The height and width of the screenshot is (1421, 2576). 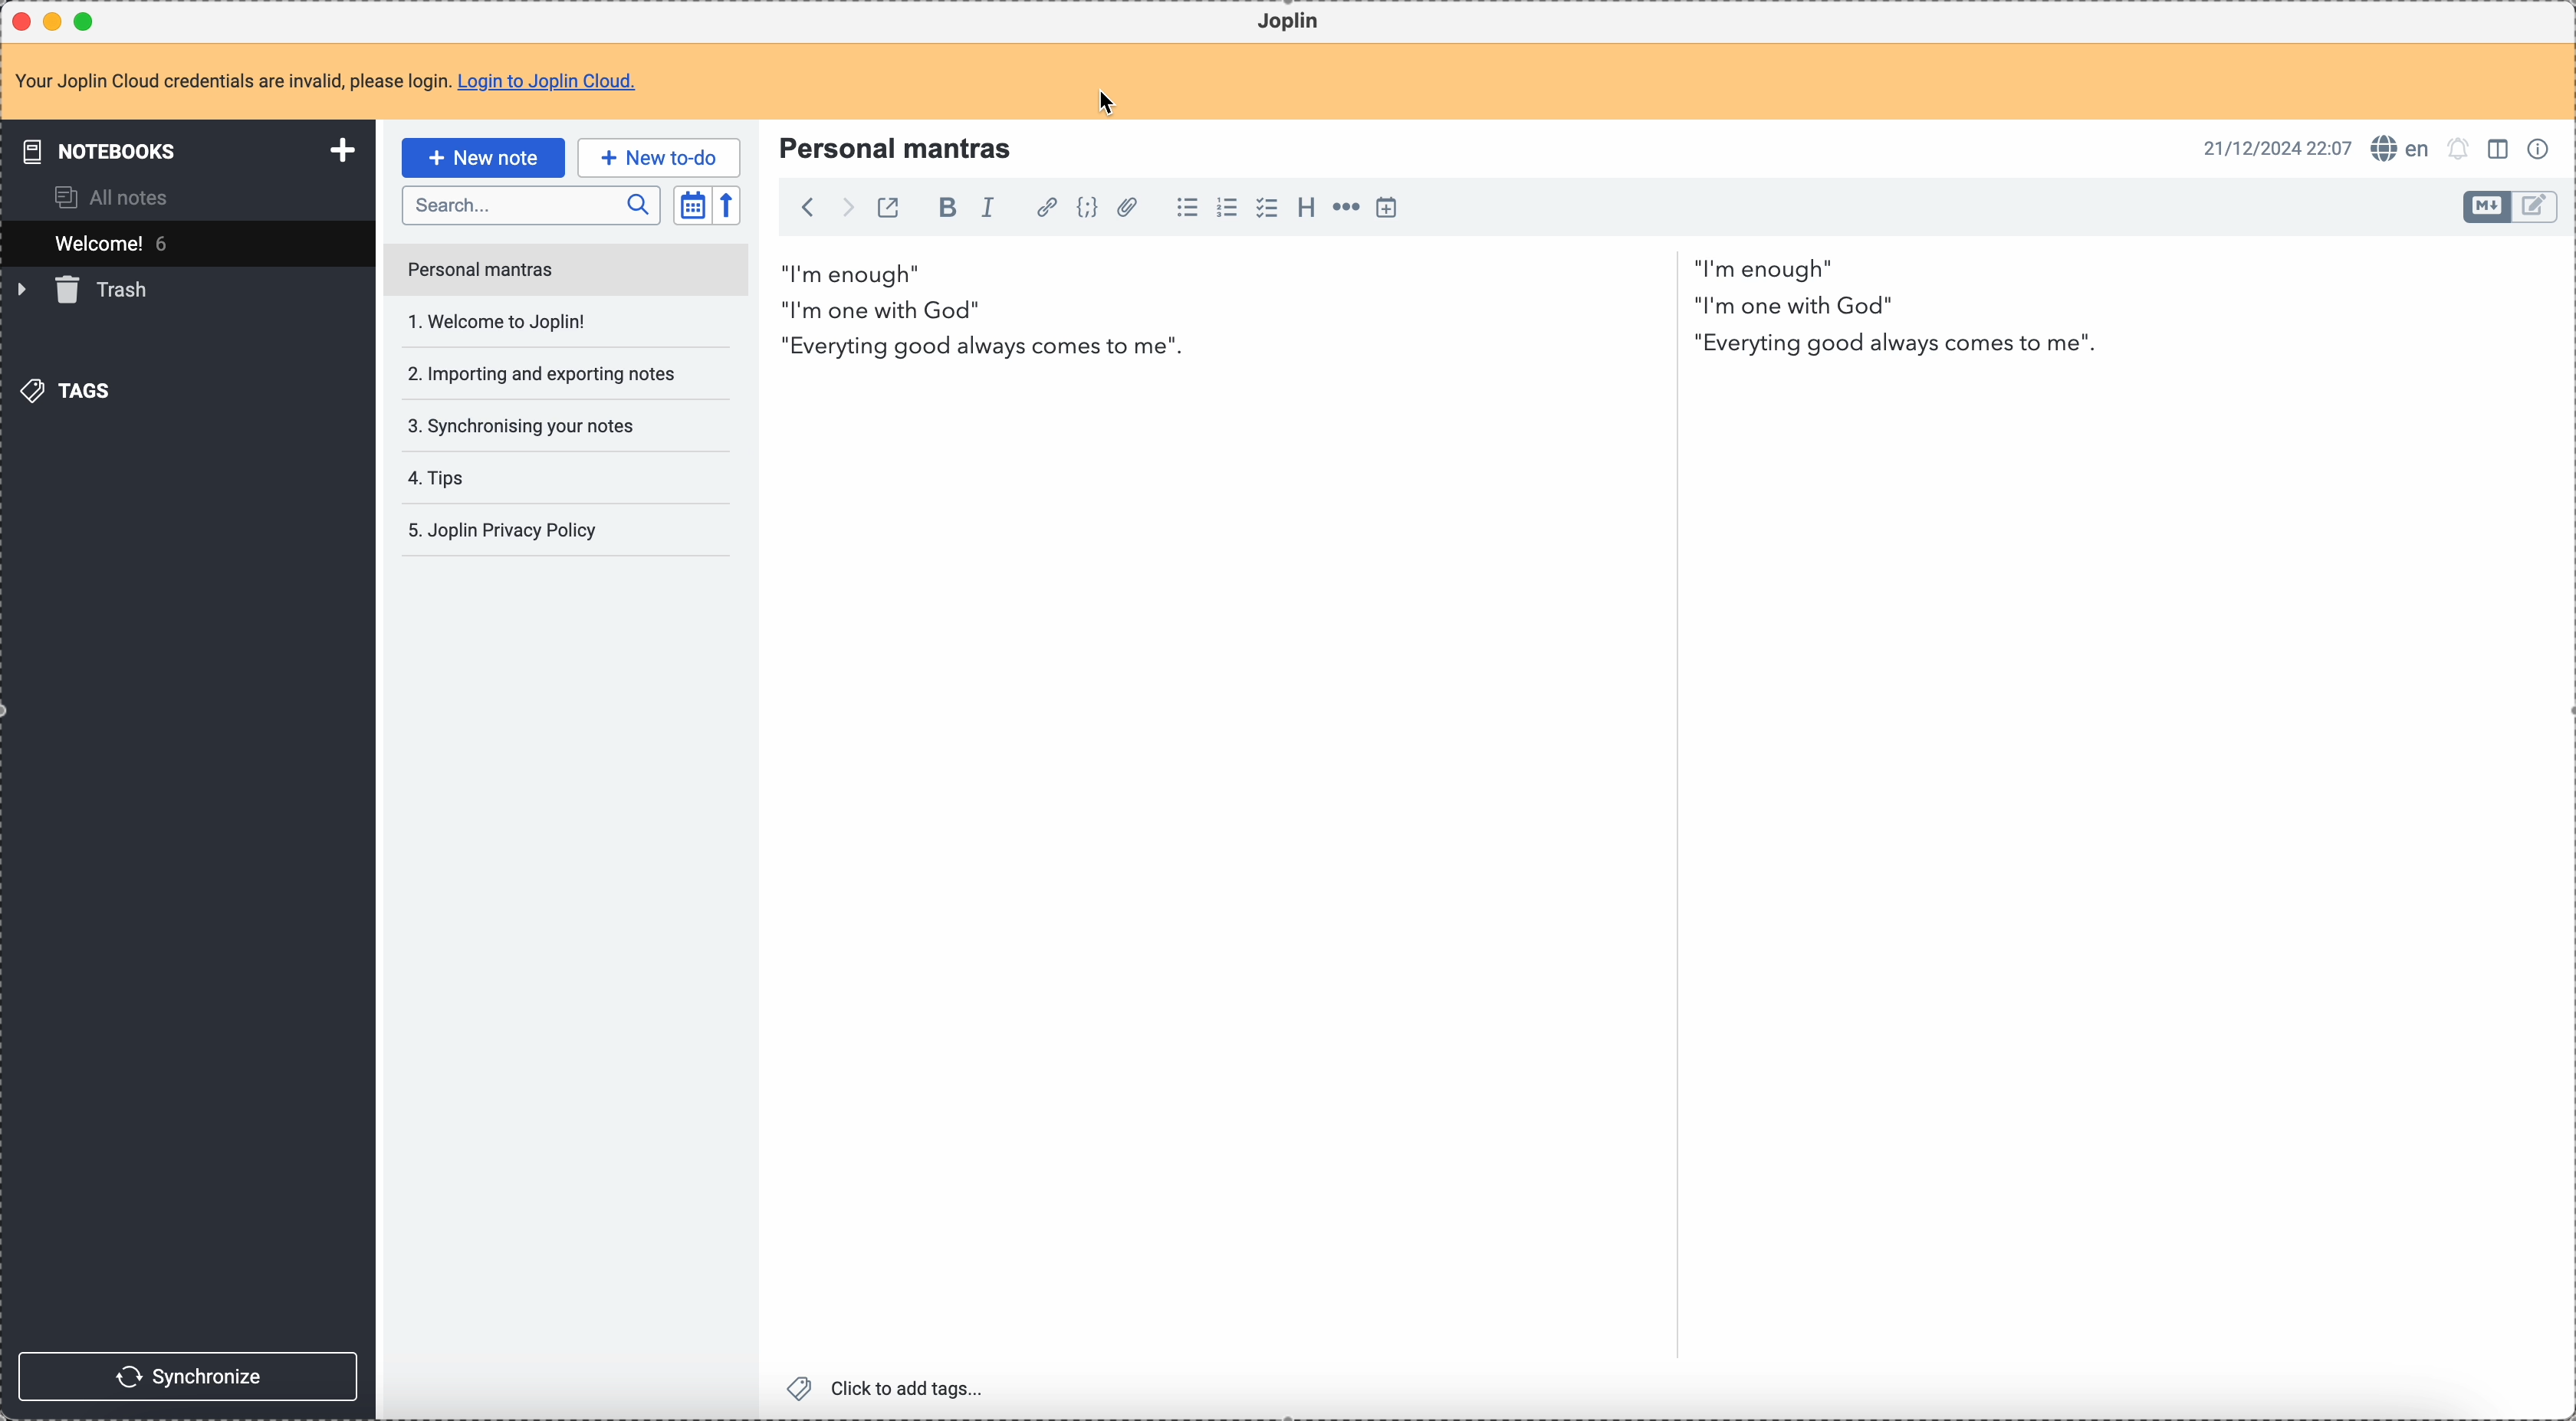 I want to click on toggle editor layout, so click(x=2537, y=205).